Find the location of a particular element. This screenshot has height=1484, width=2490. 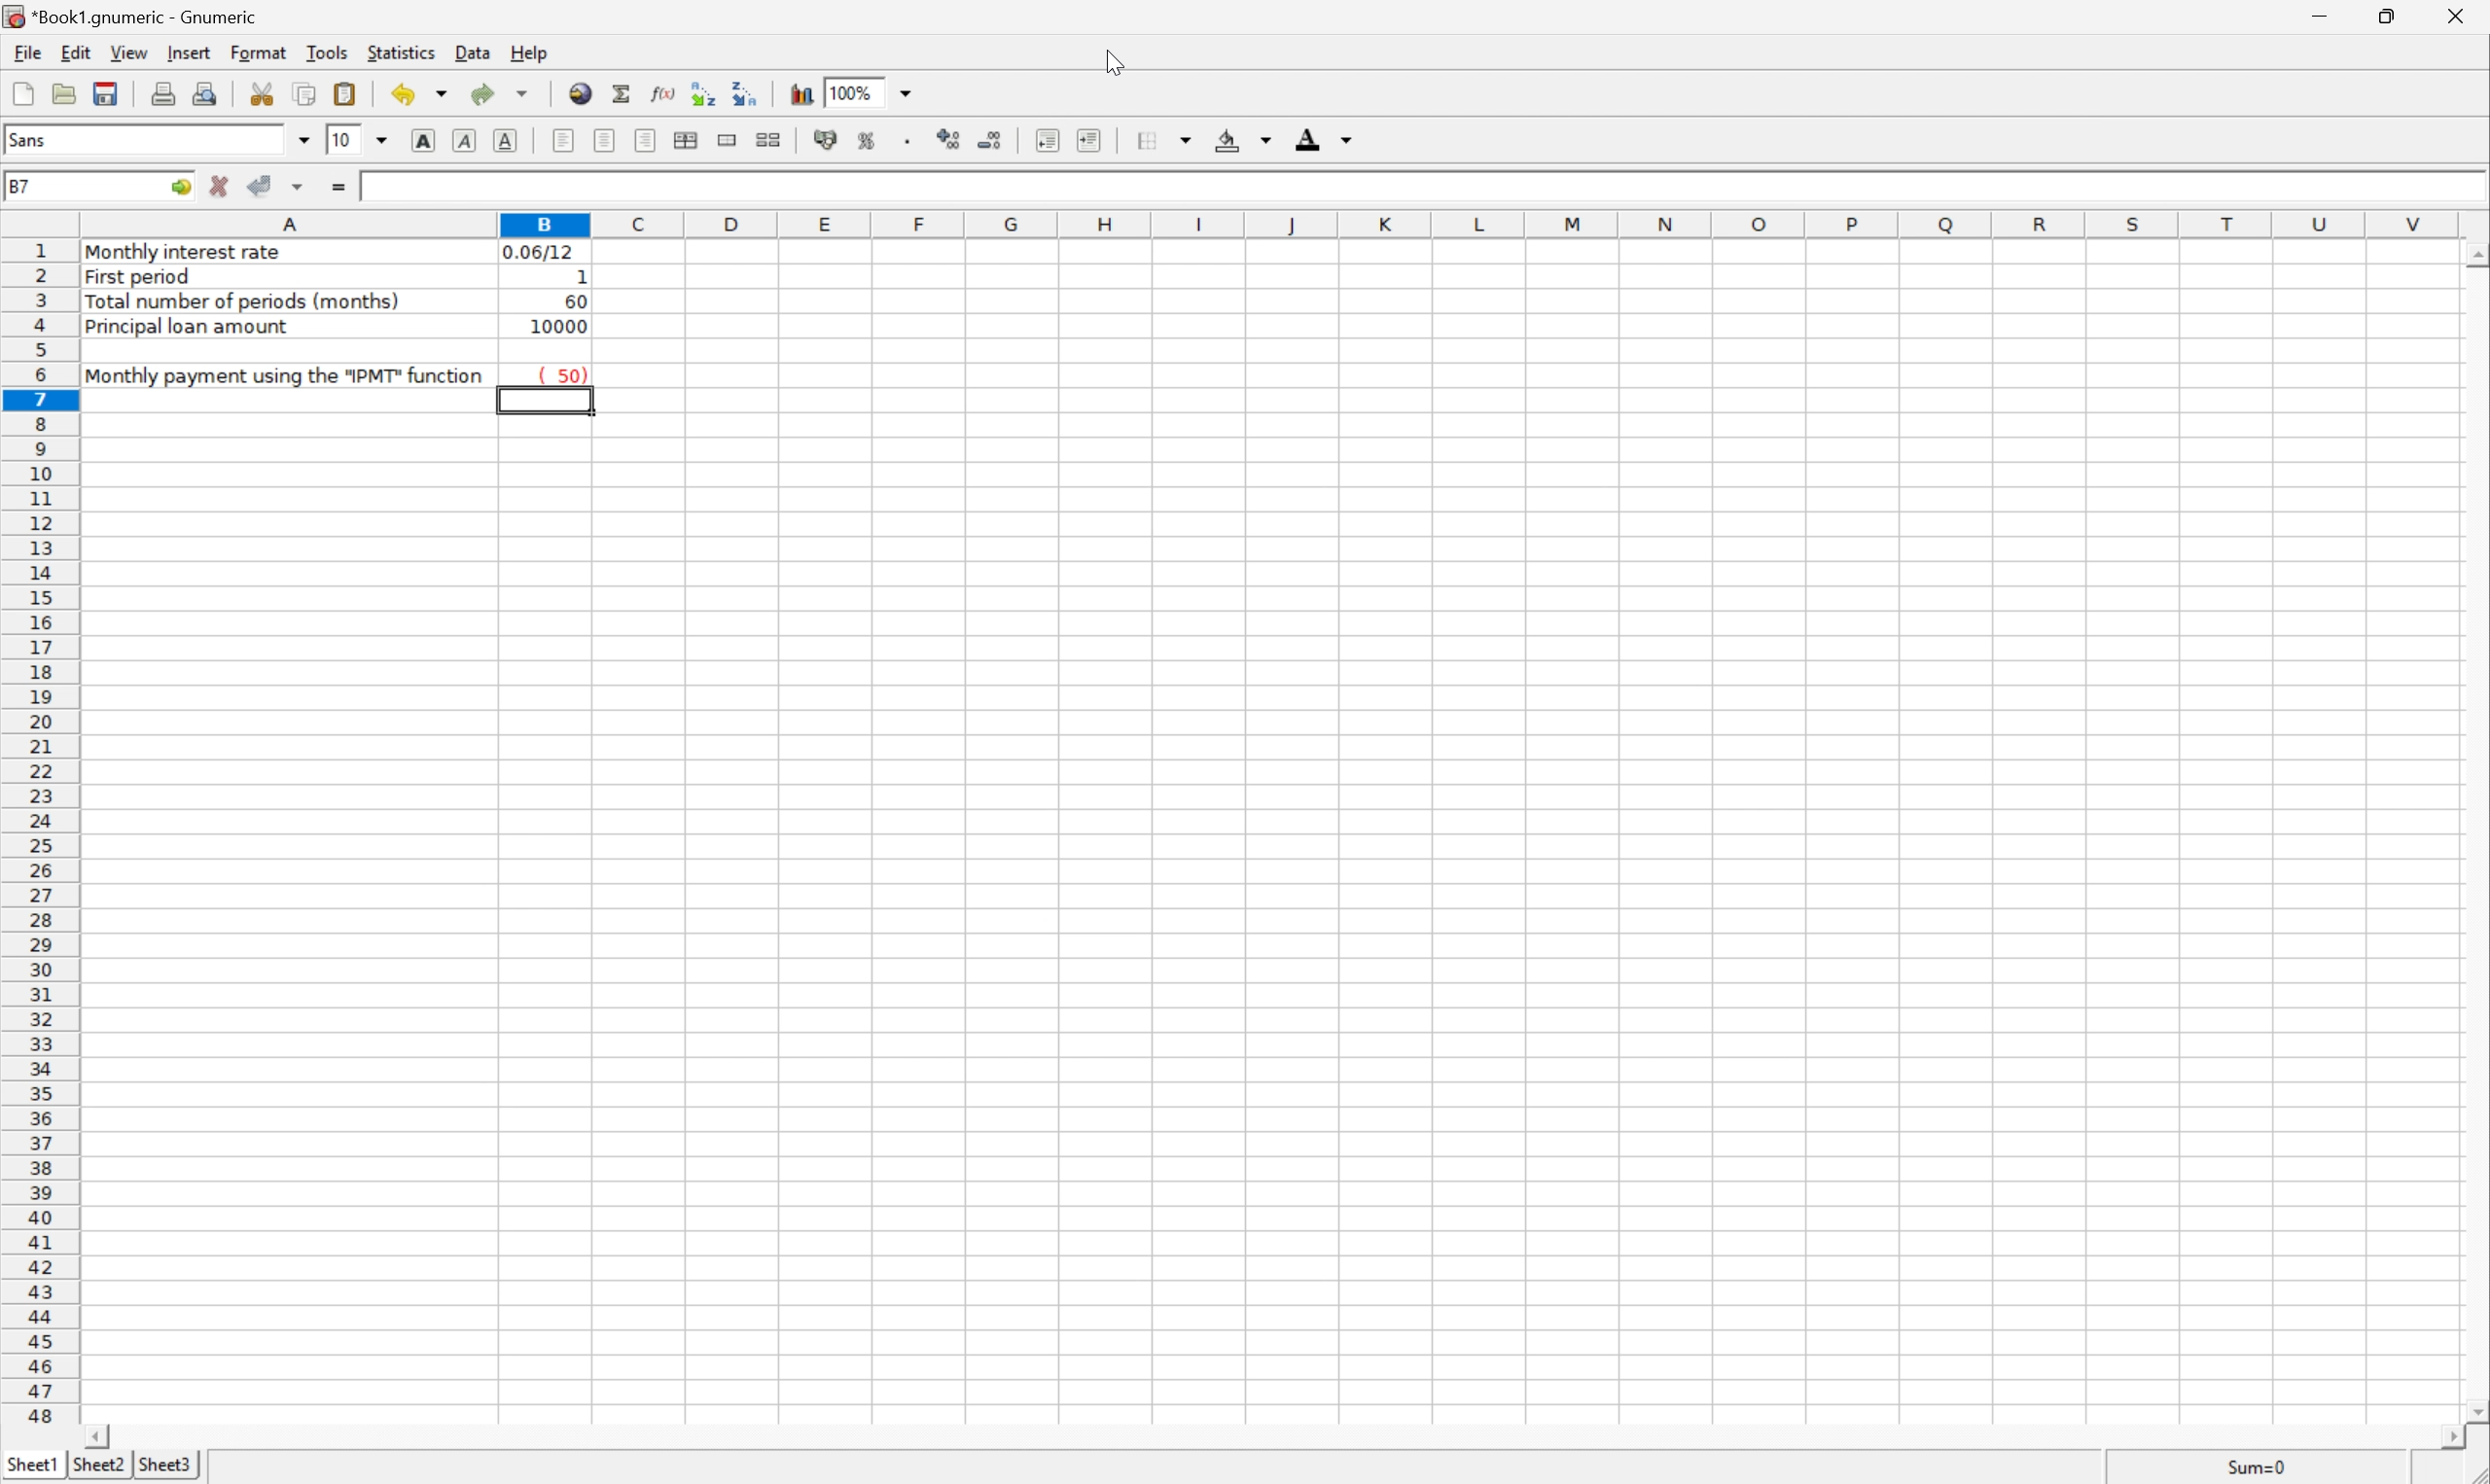

Sheet2 is located at coordinates (100, 1464).